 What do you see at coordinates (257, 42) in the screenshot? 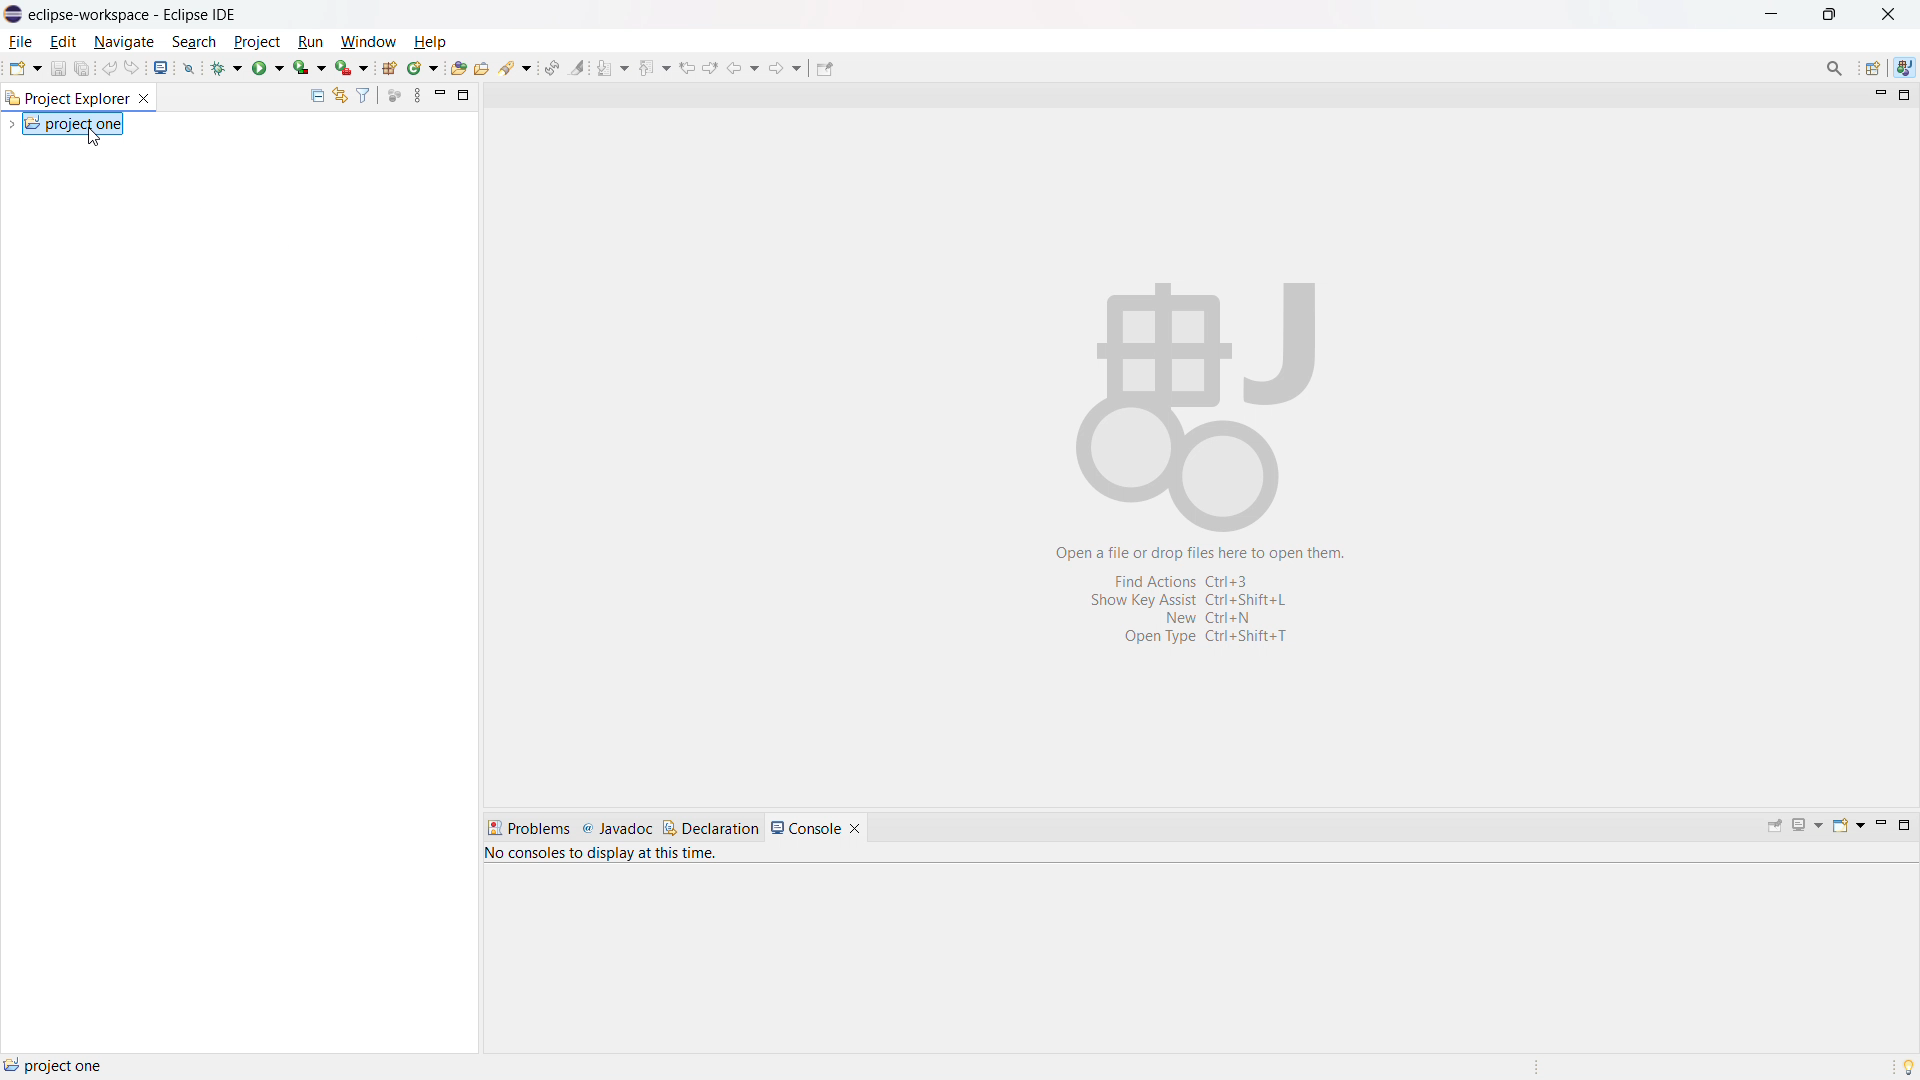
I see `project` at bounding box center [257, 42].